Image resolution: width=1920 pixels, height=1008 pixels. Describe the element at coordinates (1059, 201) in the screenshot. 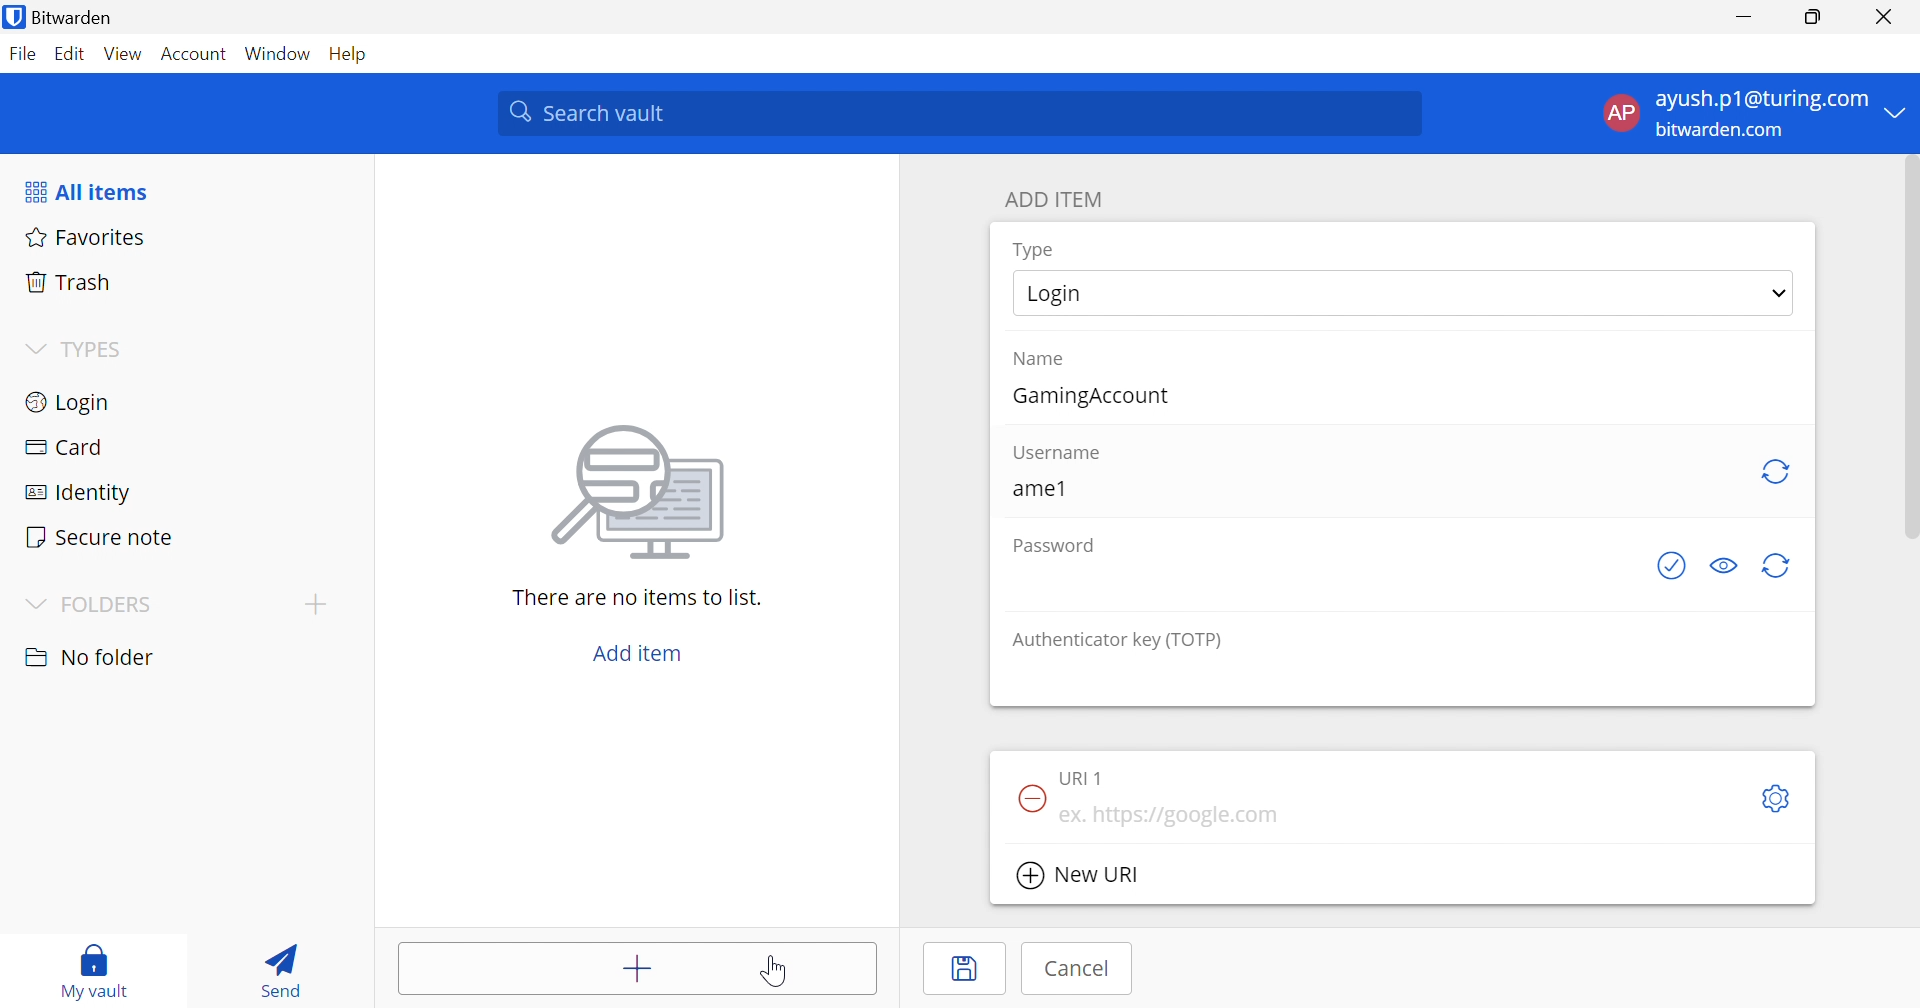

I see `ADD ITEM` at that location.